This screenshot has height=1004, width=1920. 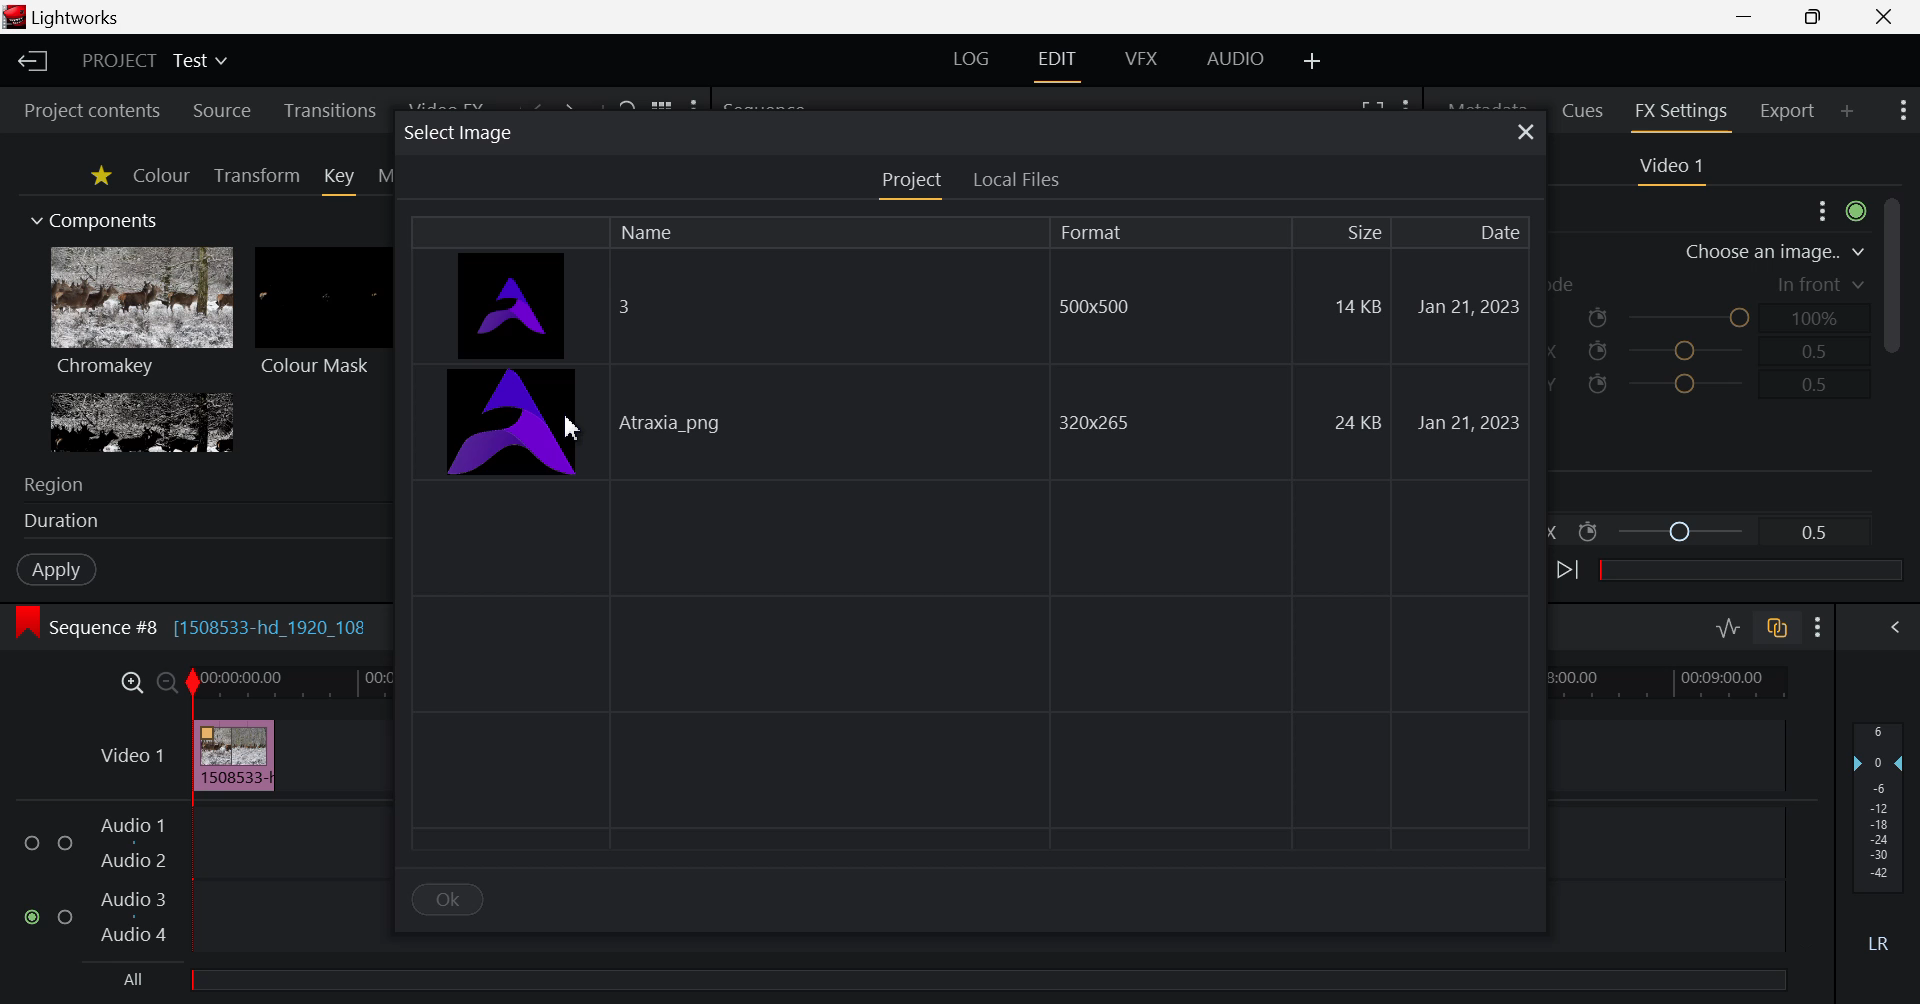 I want to click on All, so click(x=137, y=978).